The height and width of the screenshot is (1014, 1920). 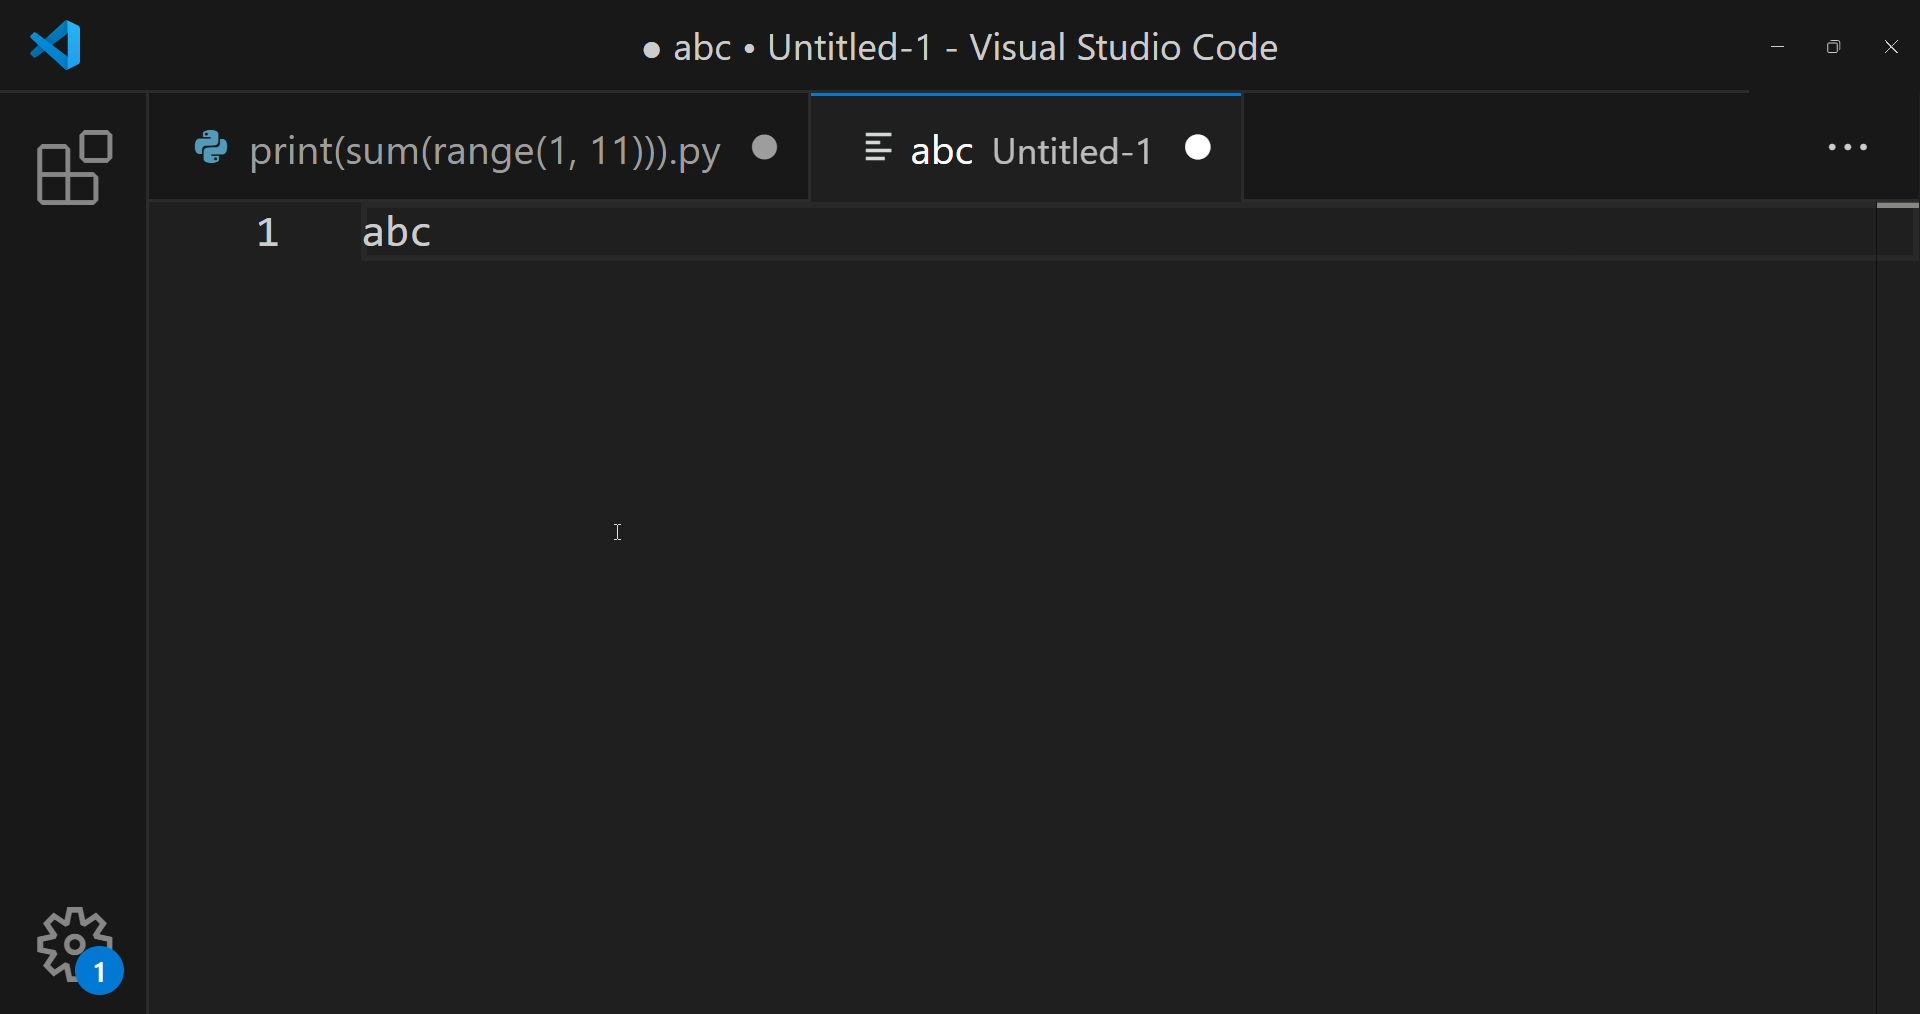 What do you see at coordinates (974, 49) in the screenshot?
I see `print(sum(range(1, 11))).py - Visual Studio Code` at bounding box center [974, 49].